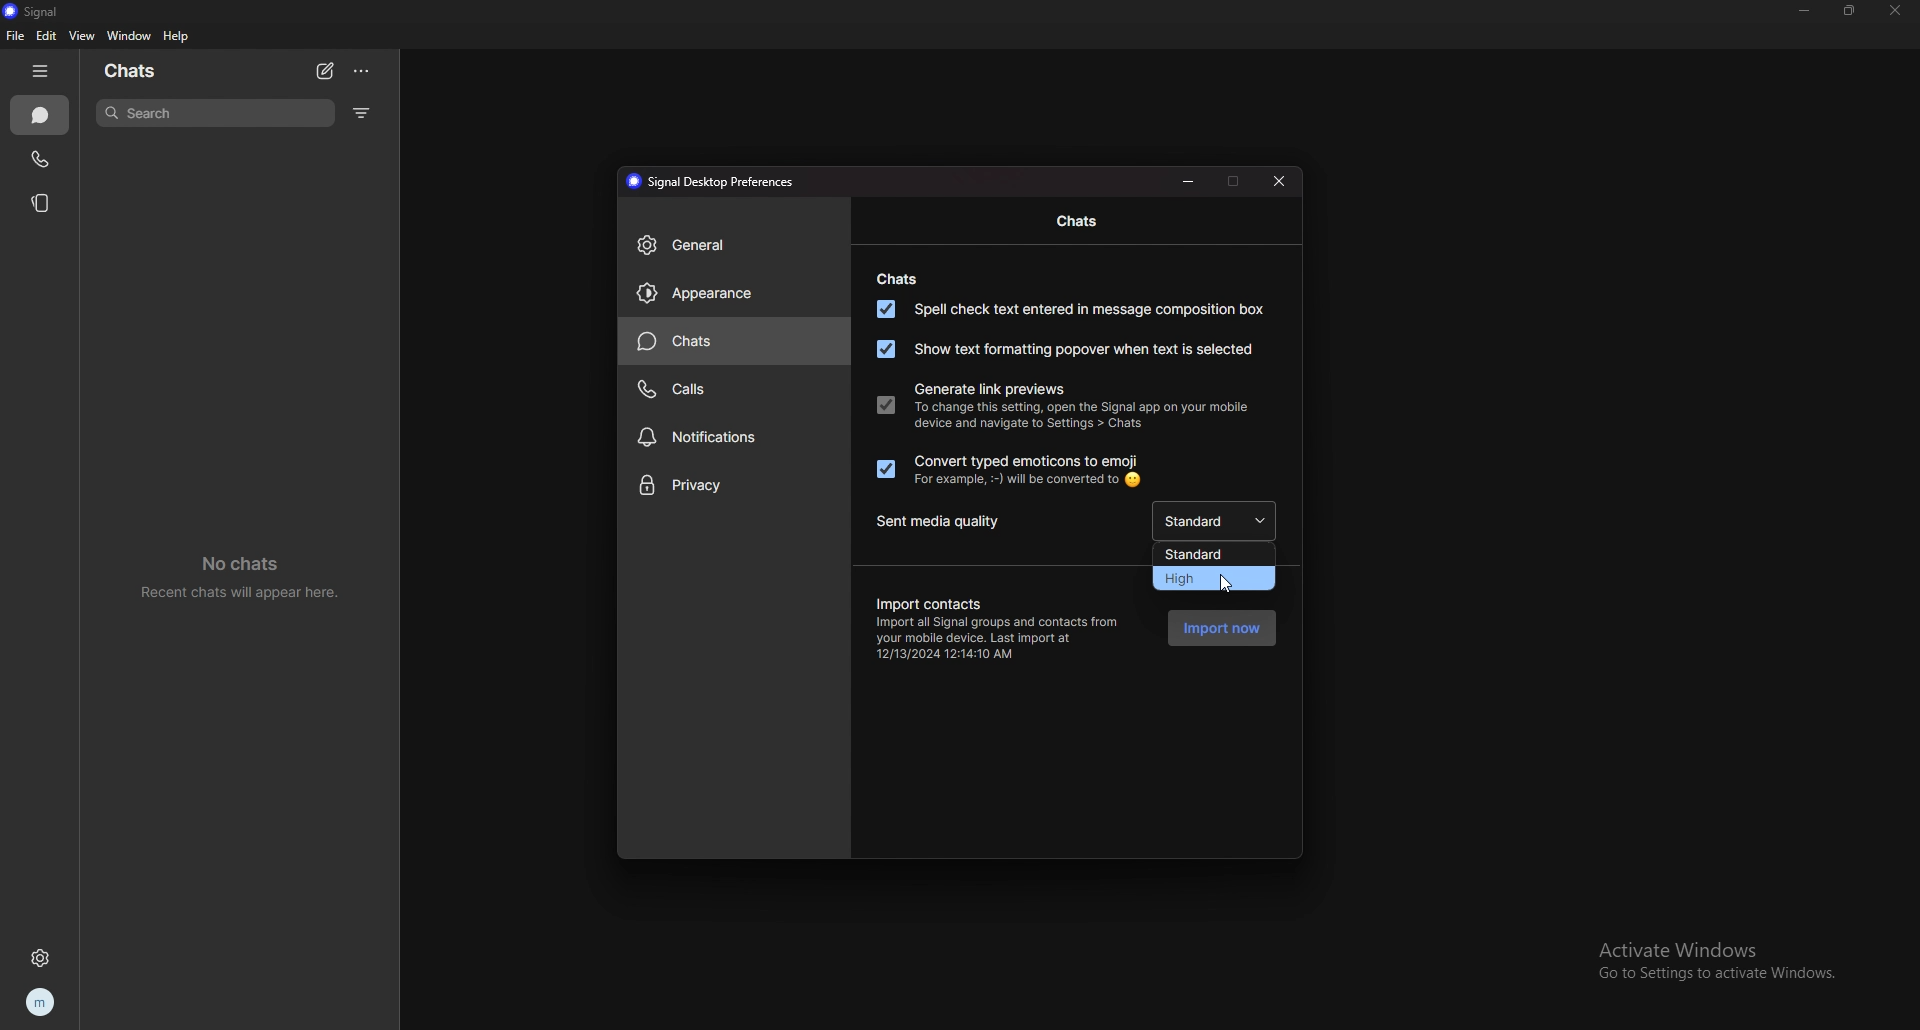 This screenshot has width=1920, height=1030. What do you see at coordinates (894, 279) in the screenshot?
I see `chats` at bounding box center [894, 279].